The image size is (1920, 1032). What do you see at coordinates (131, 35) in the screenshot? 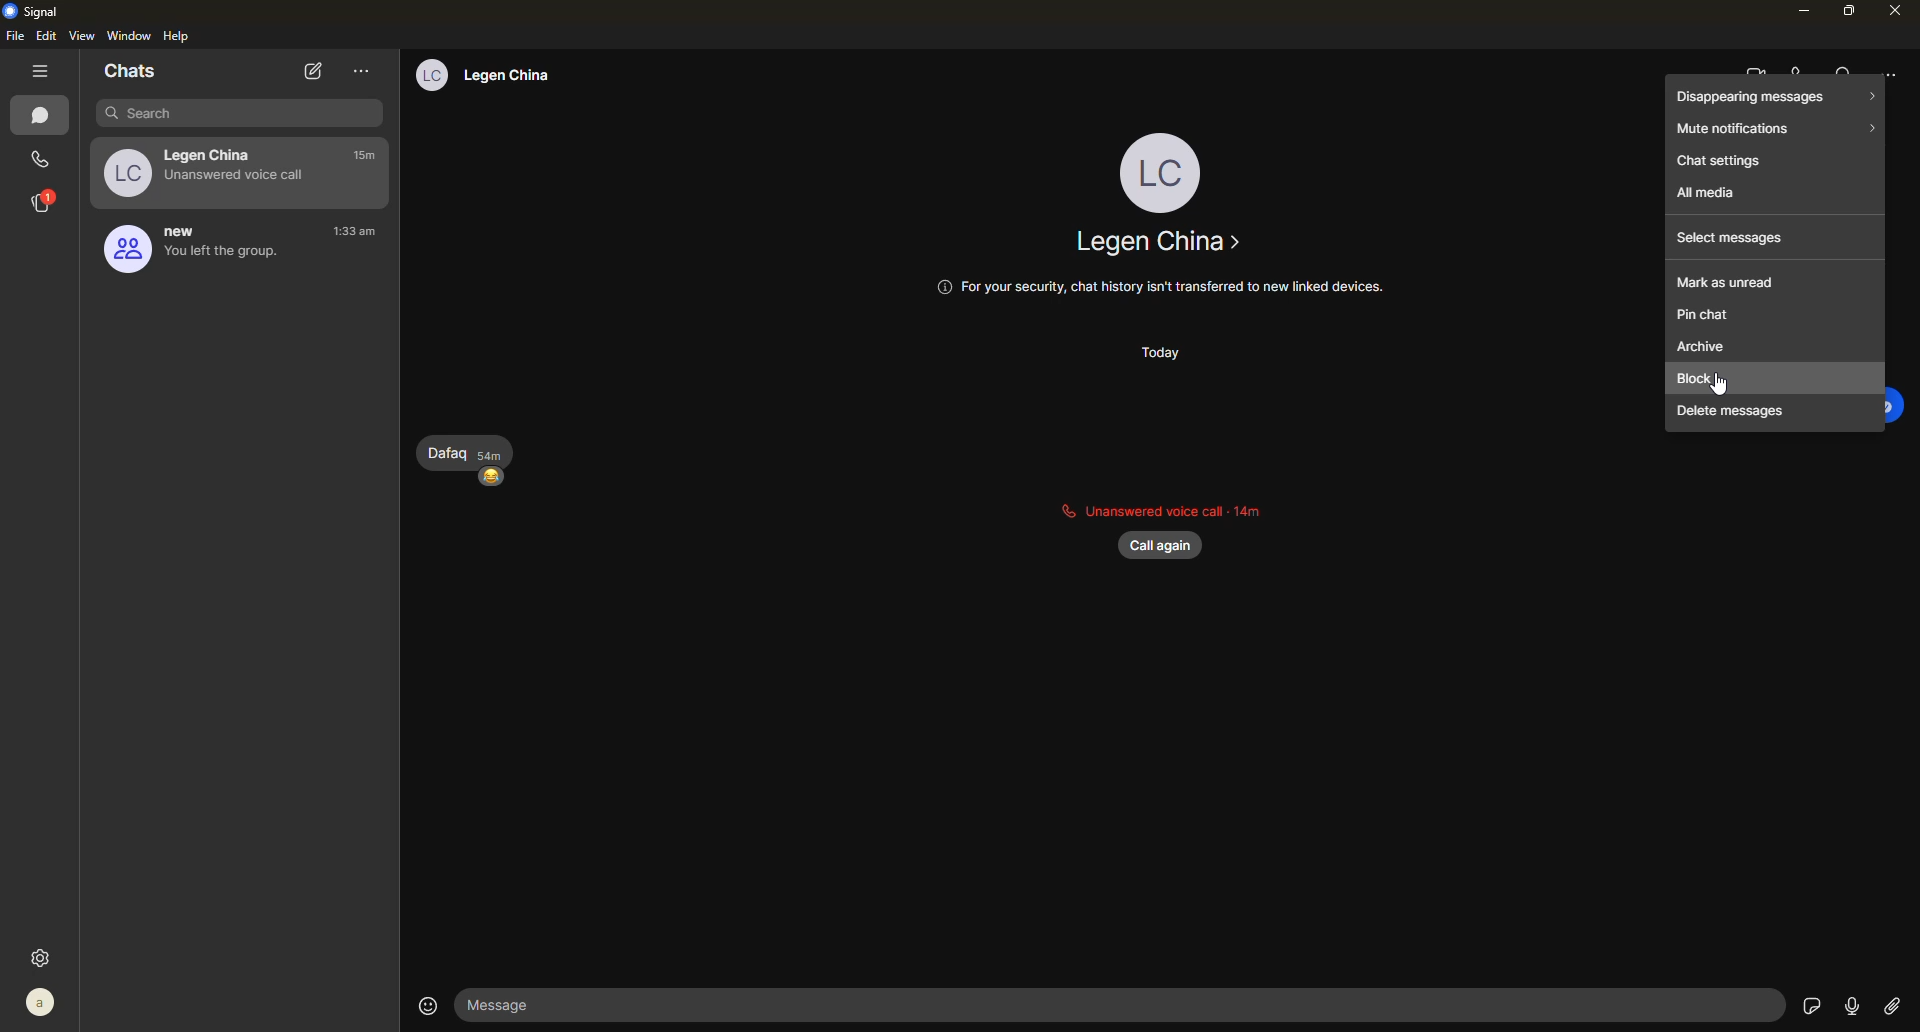
I see `window` at bounding box center [131, 35].